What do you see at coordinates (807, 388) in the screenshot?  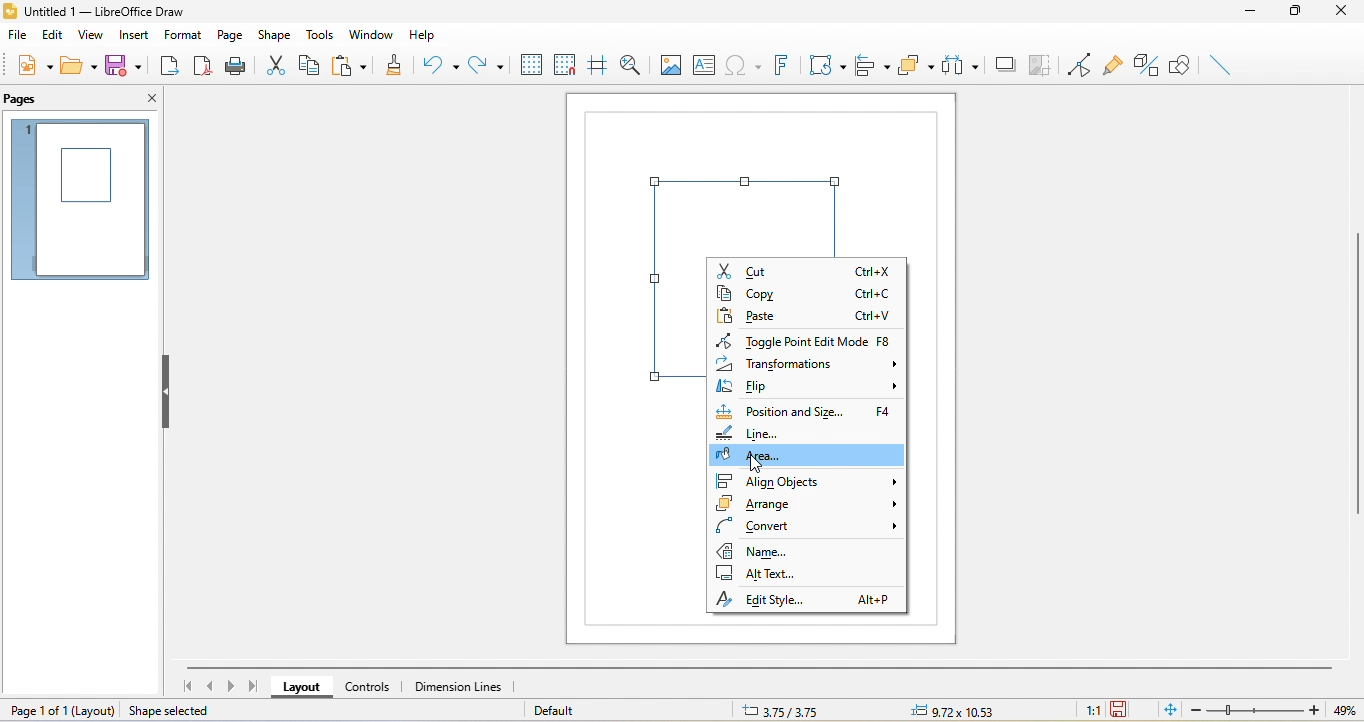 I see `flip` at bounding box center [807, 388].